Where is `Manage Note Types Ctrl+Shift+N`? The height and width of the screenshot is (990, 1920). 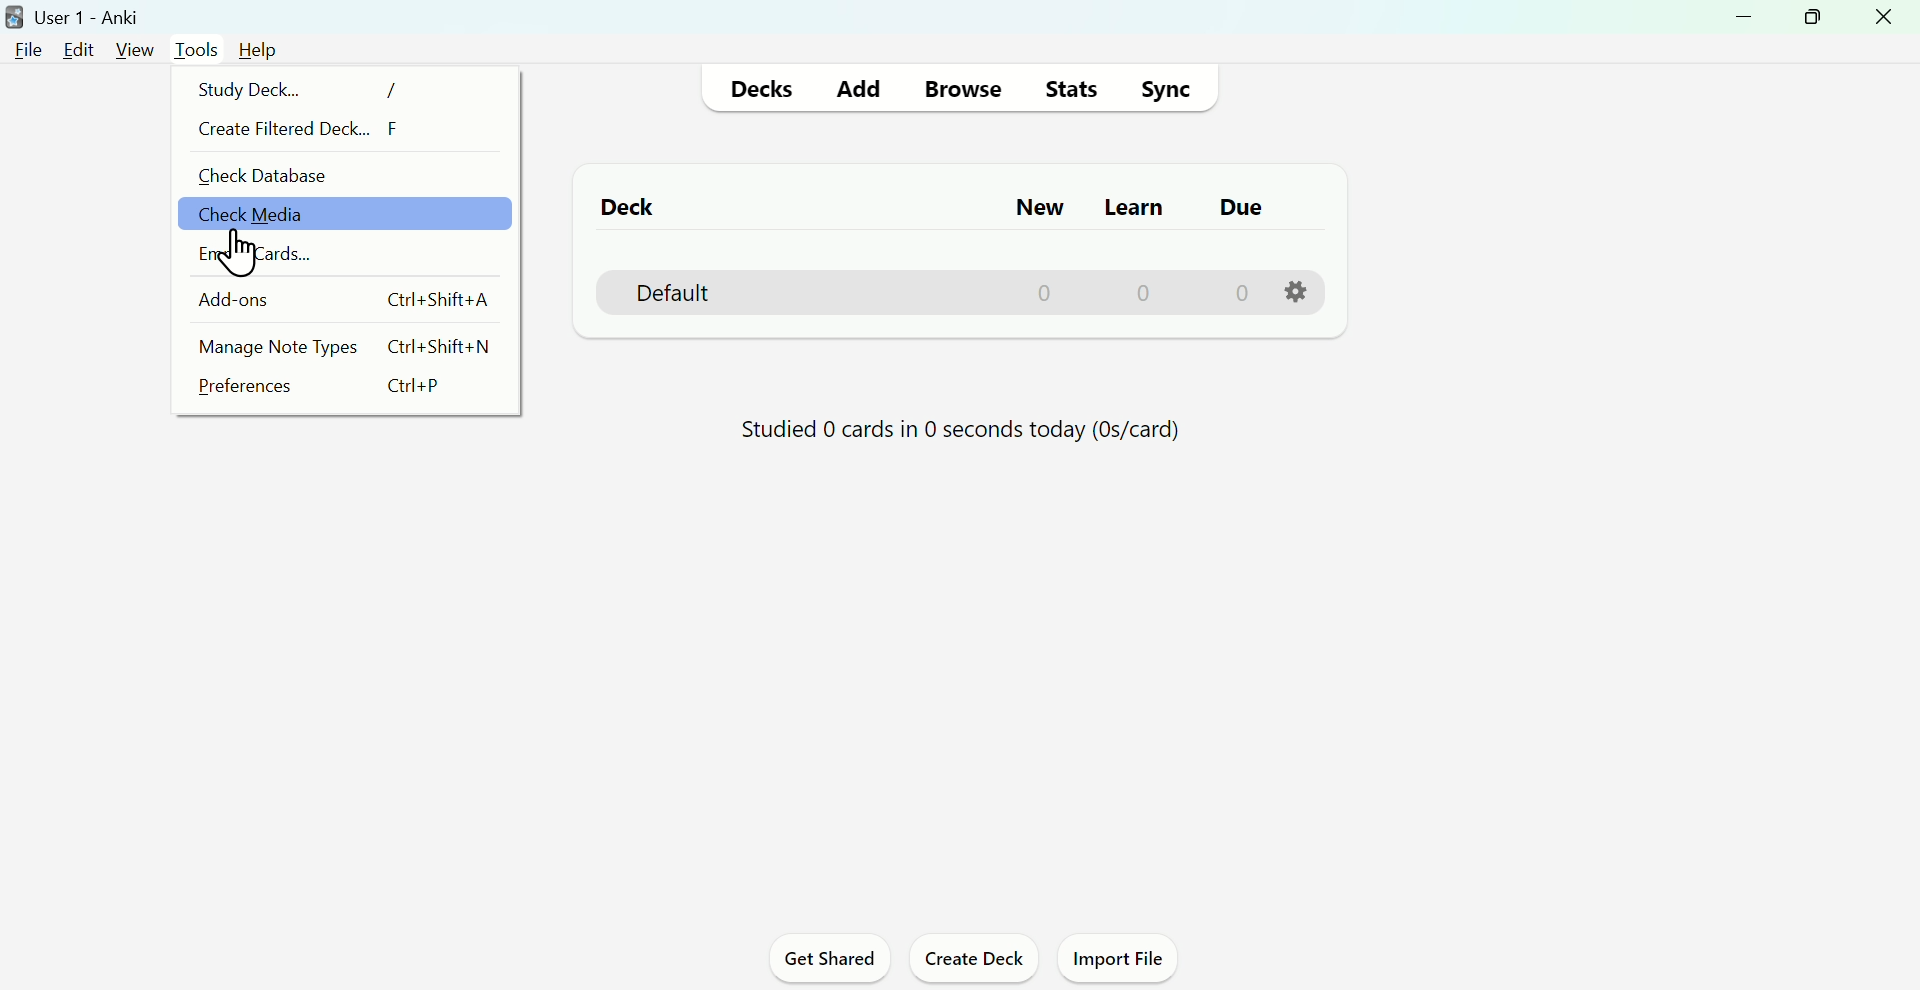 Manage Note Types Ctrl+Shift+N is located at coordinates (345, 347).